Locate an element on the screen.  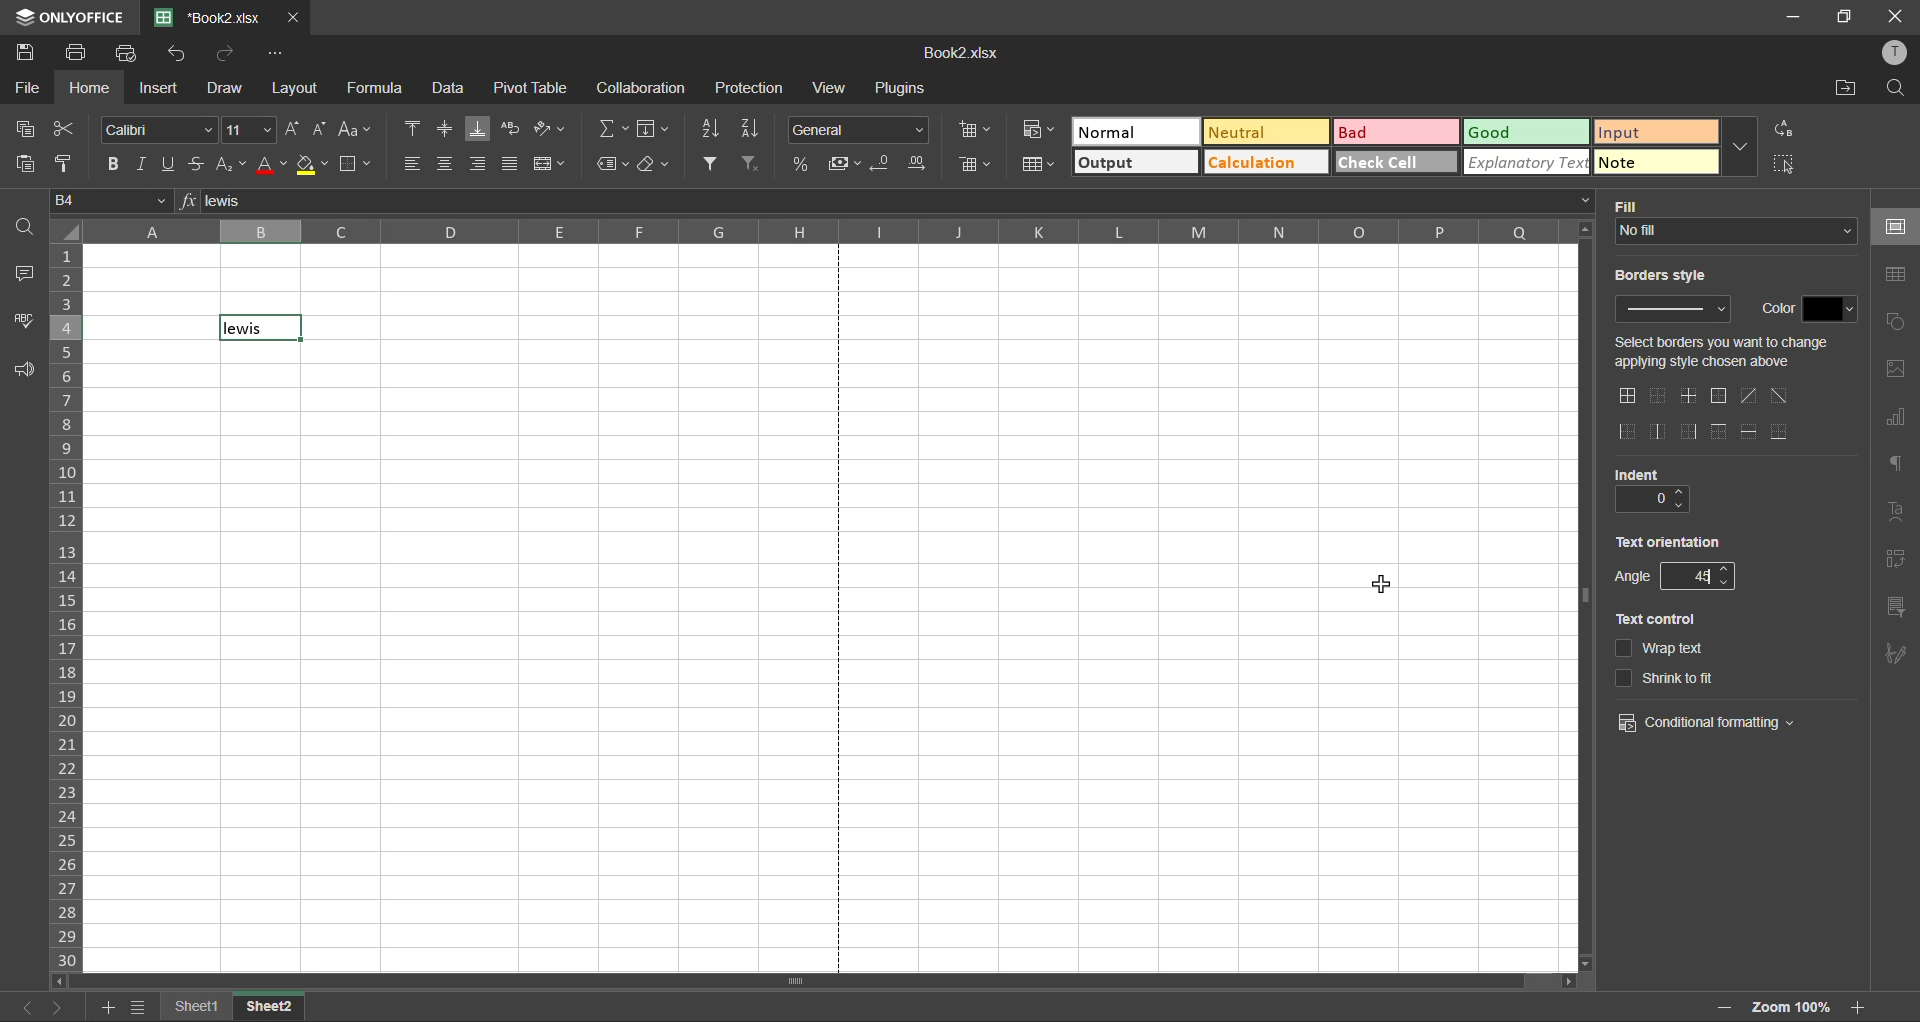
next is located at coordinates (59, 1007).